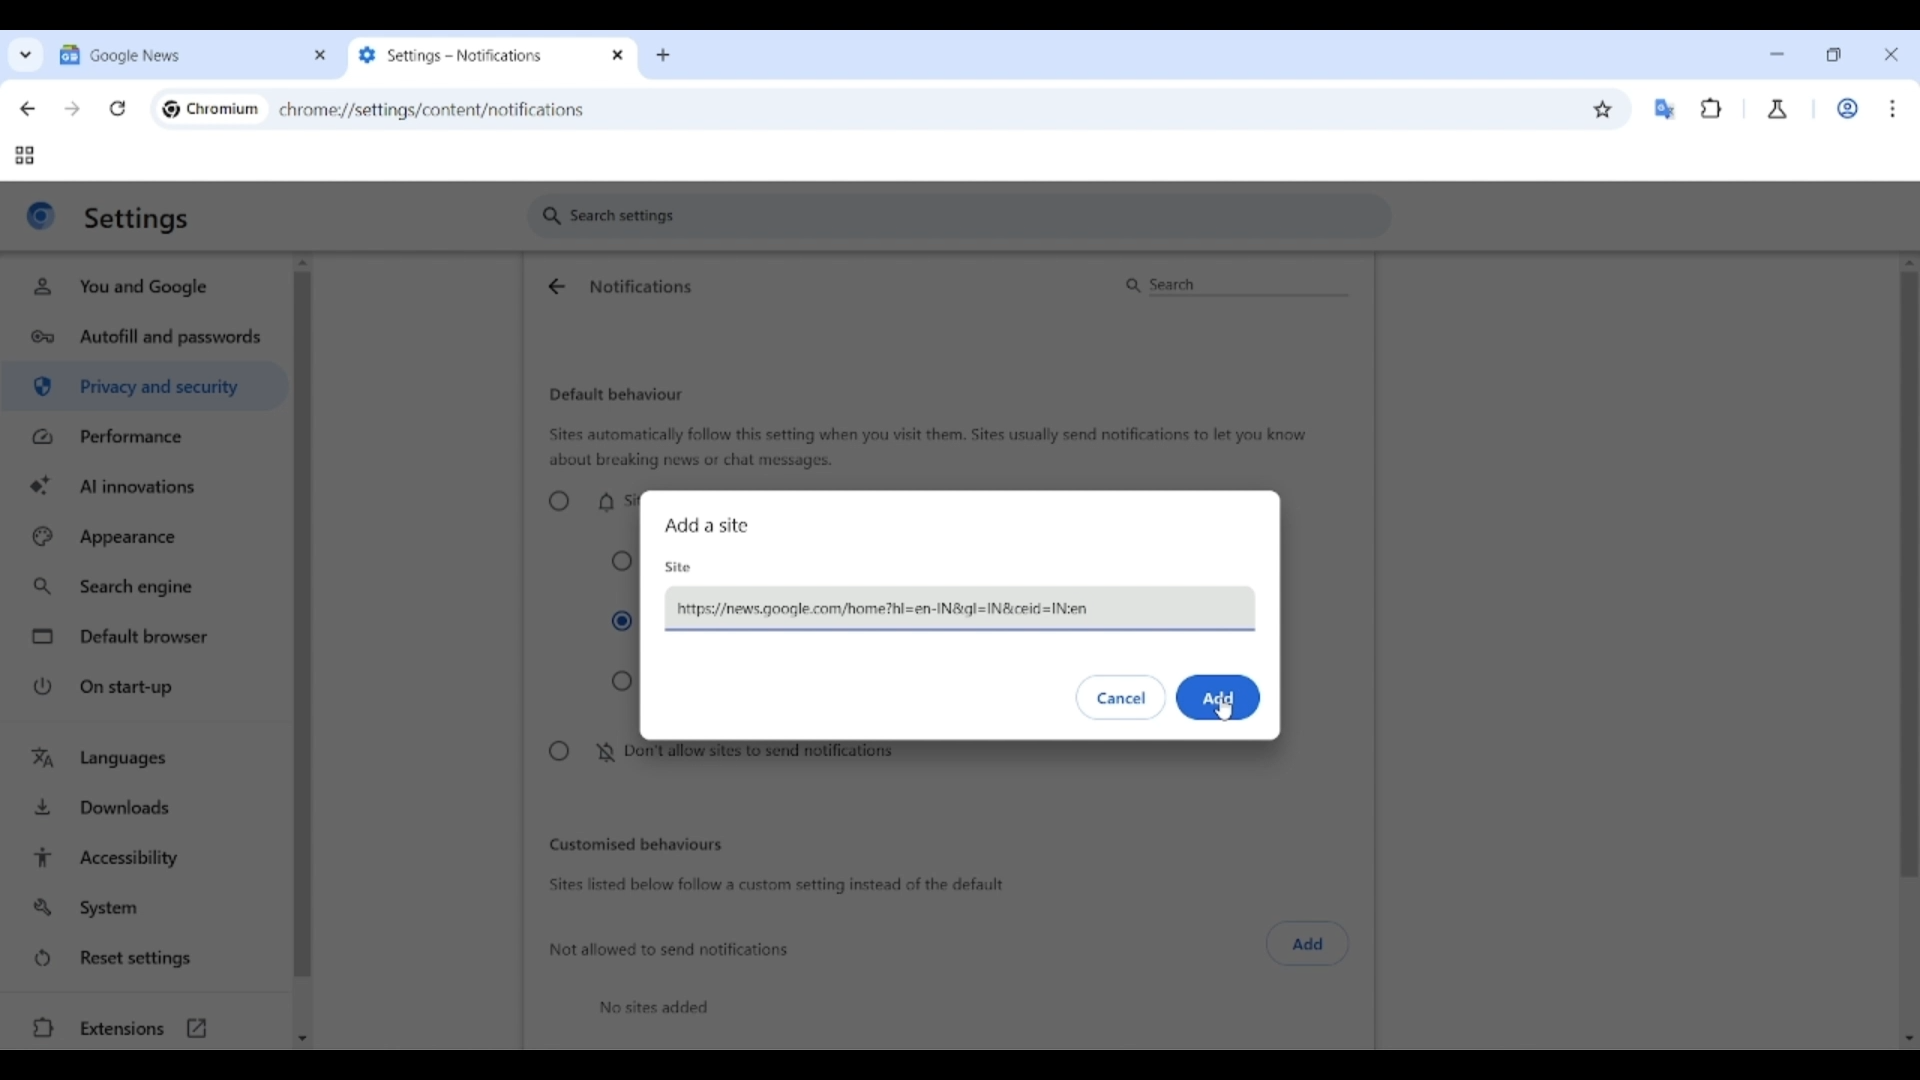 This screenshot has width=1920, height=1080. I want to click on Downloads, so click(147, 805).